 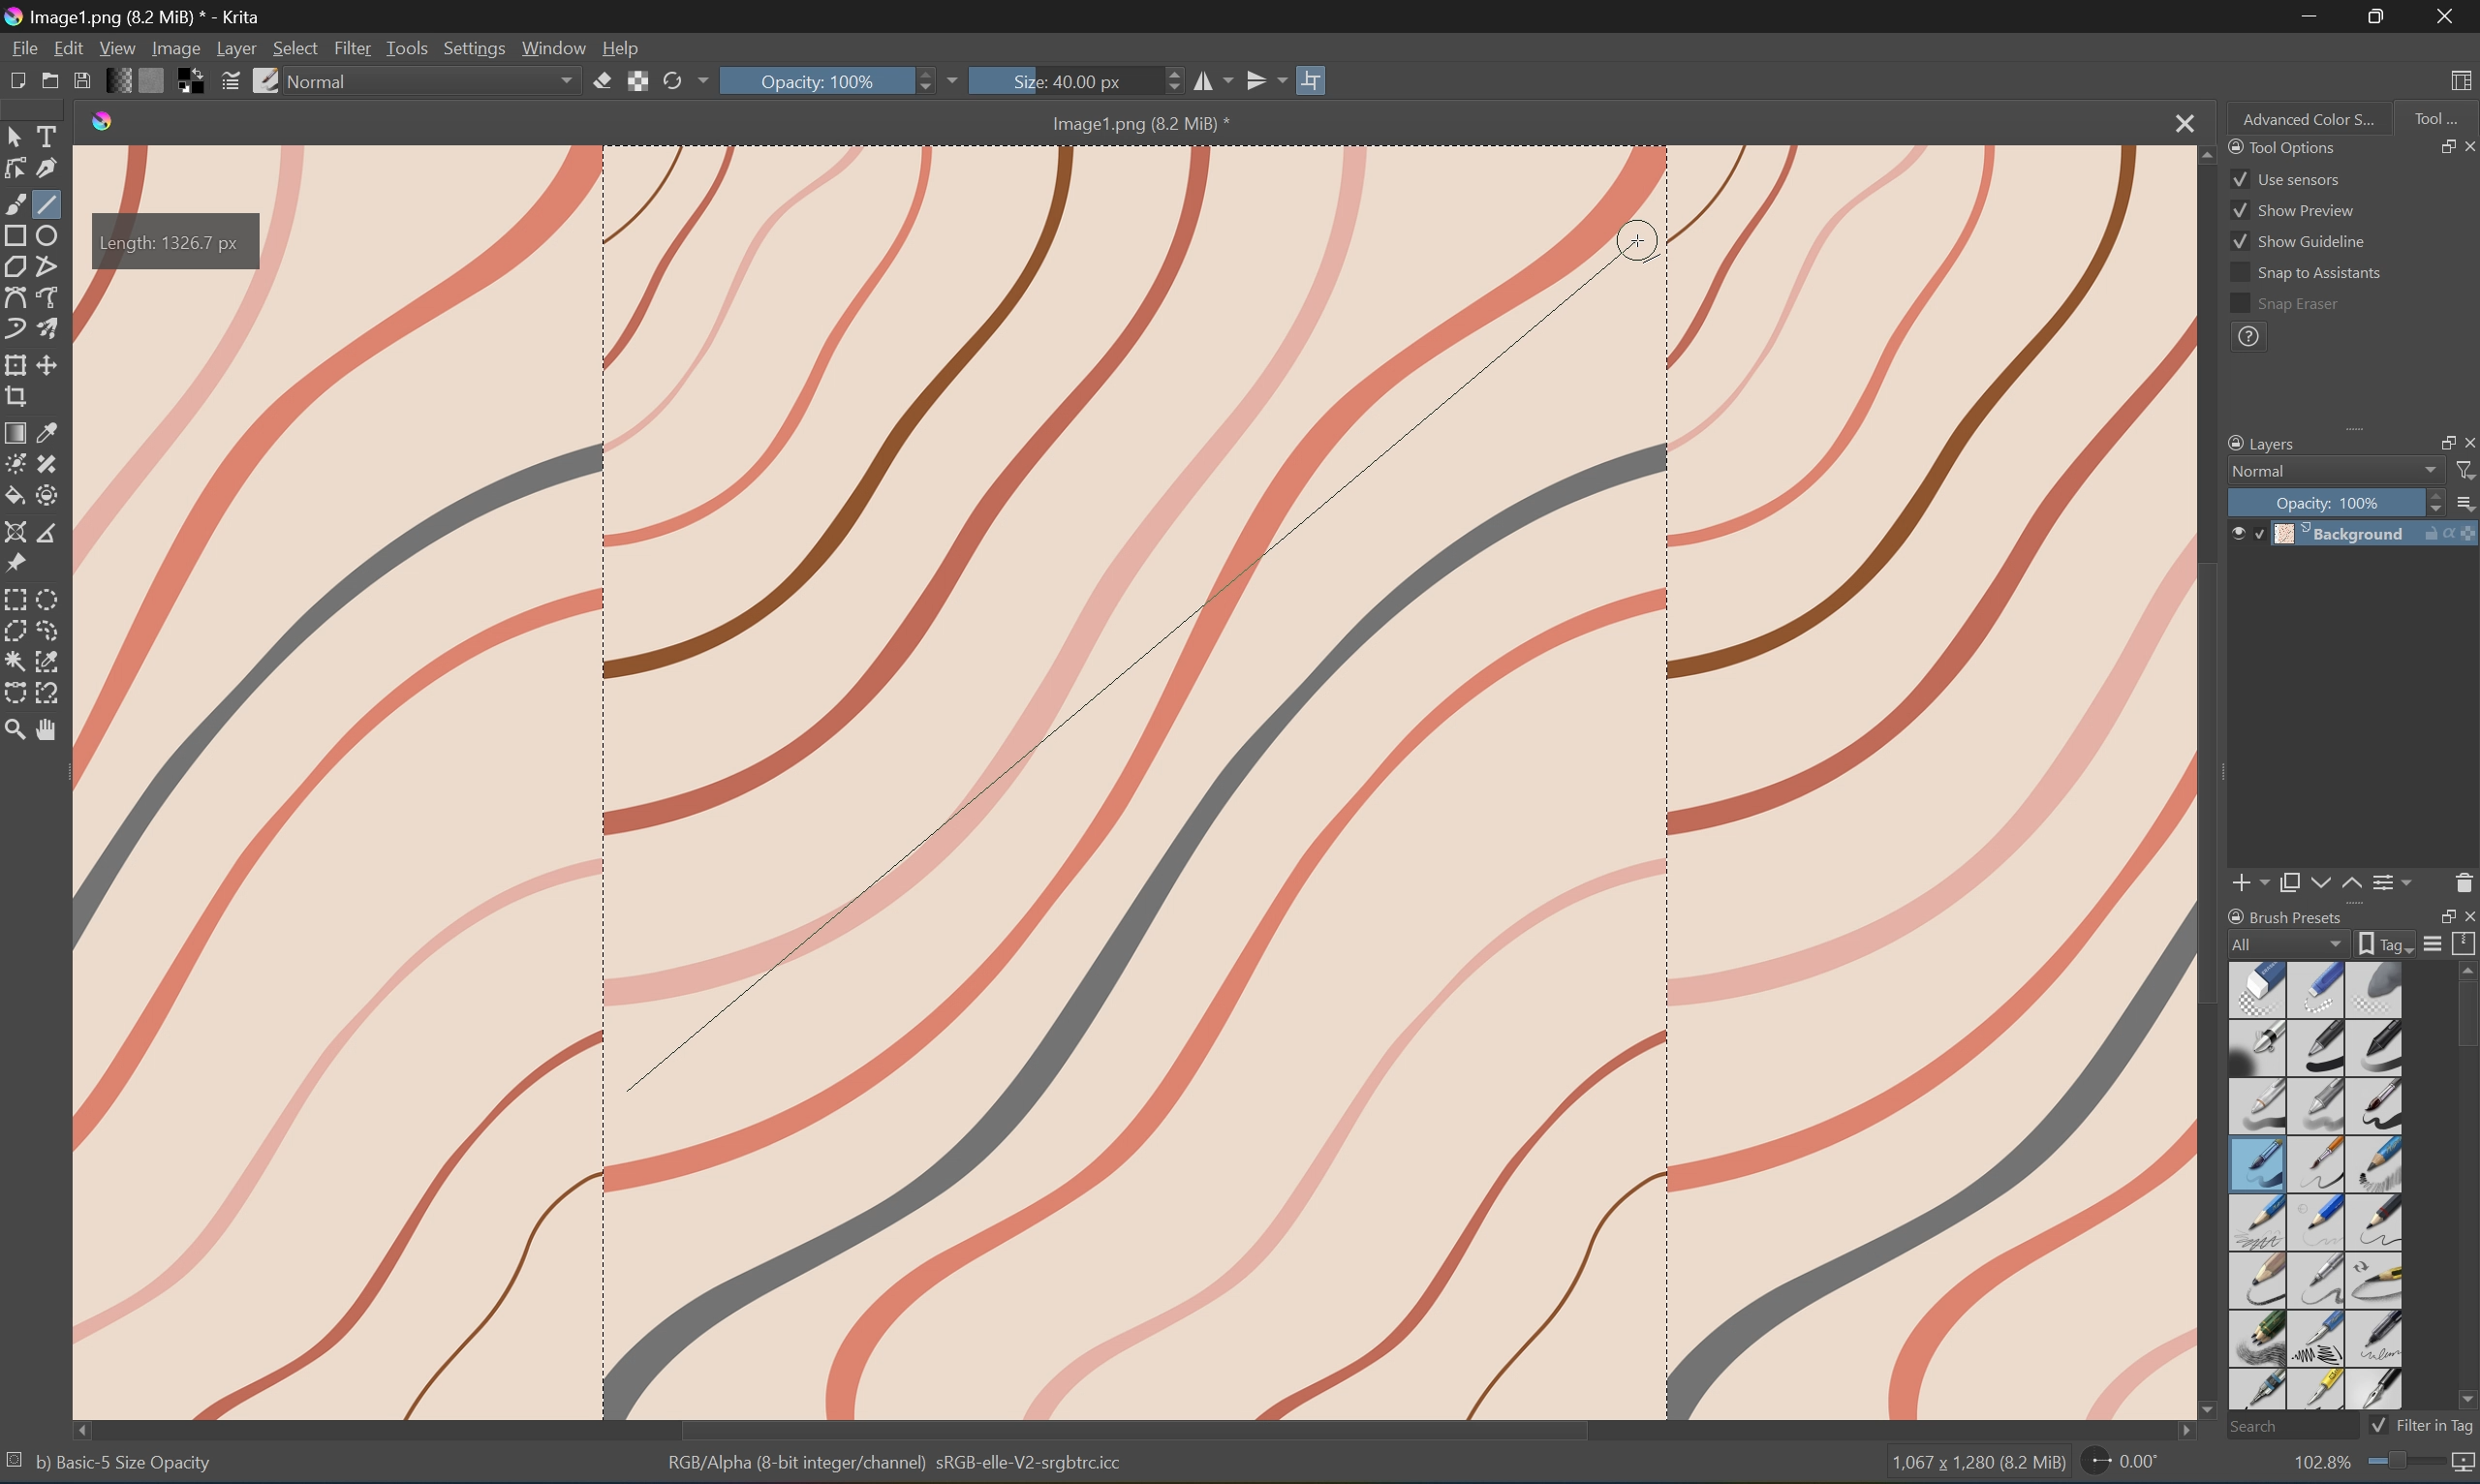 What do you see at coordinates (1063, 81) in the screenshot?
I see `Size: 40.00px` at bounding box center [1063, 81].